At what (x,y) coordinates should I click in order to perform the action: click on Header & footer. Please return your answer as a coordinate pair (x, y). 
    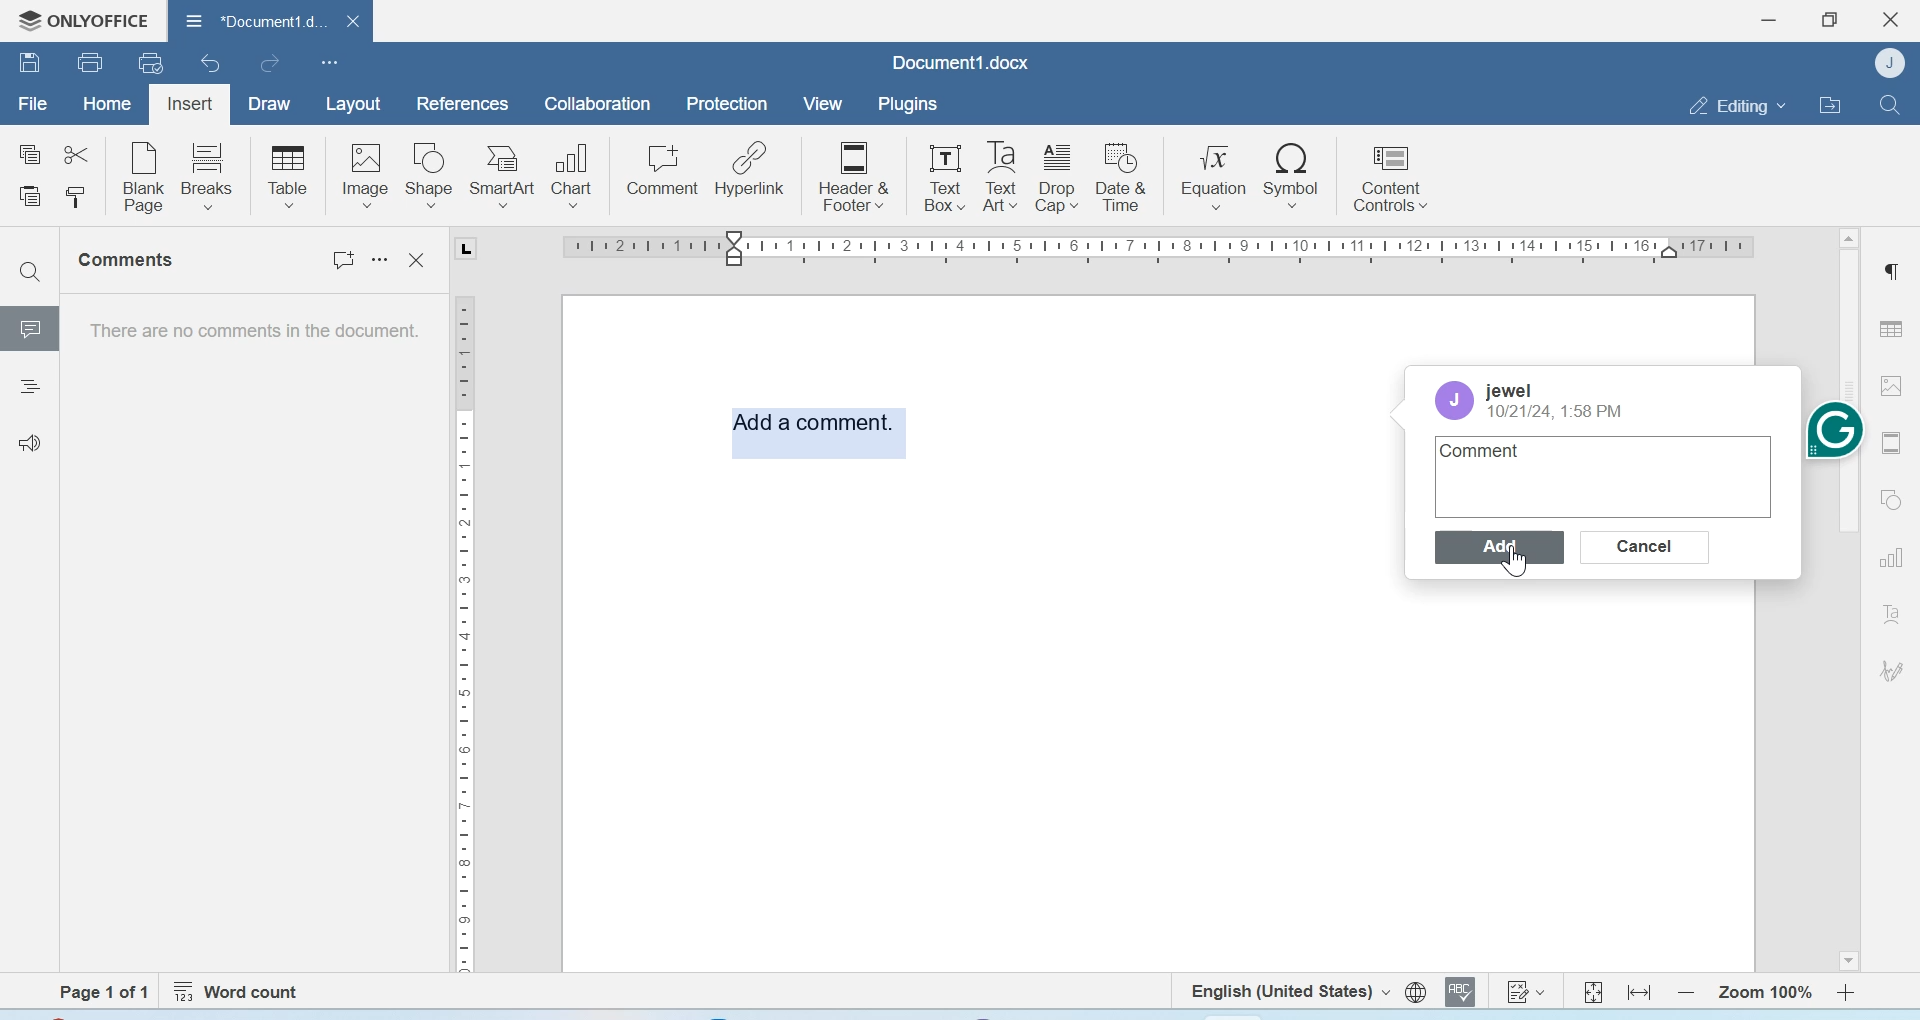
    Looking at the image, I should click on (1894, 443).